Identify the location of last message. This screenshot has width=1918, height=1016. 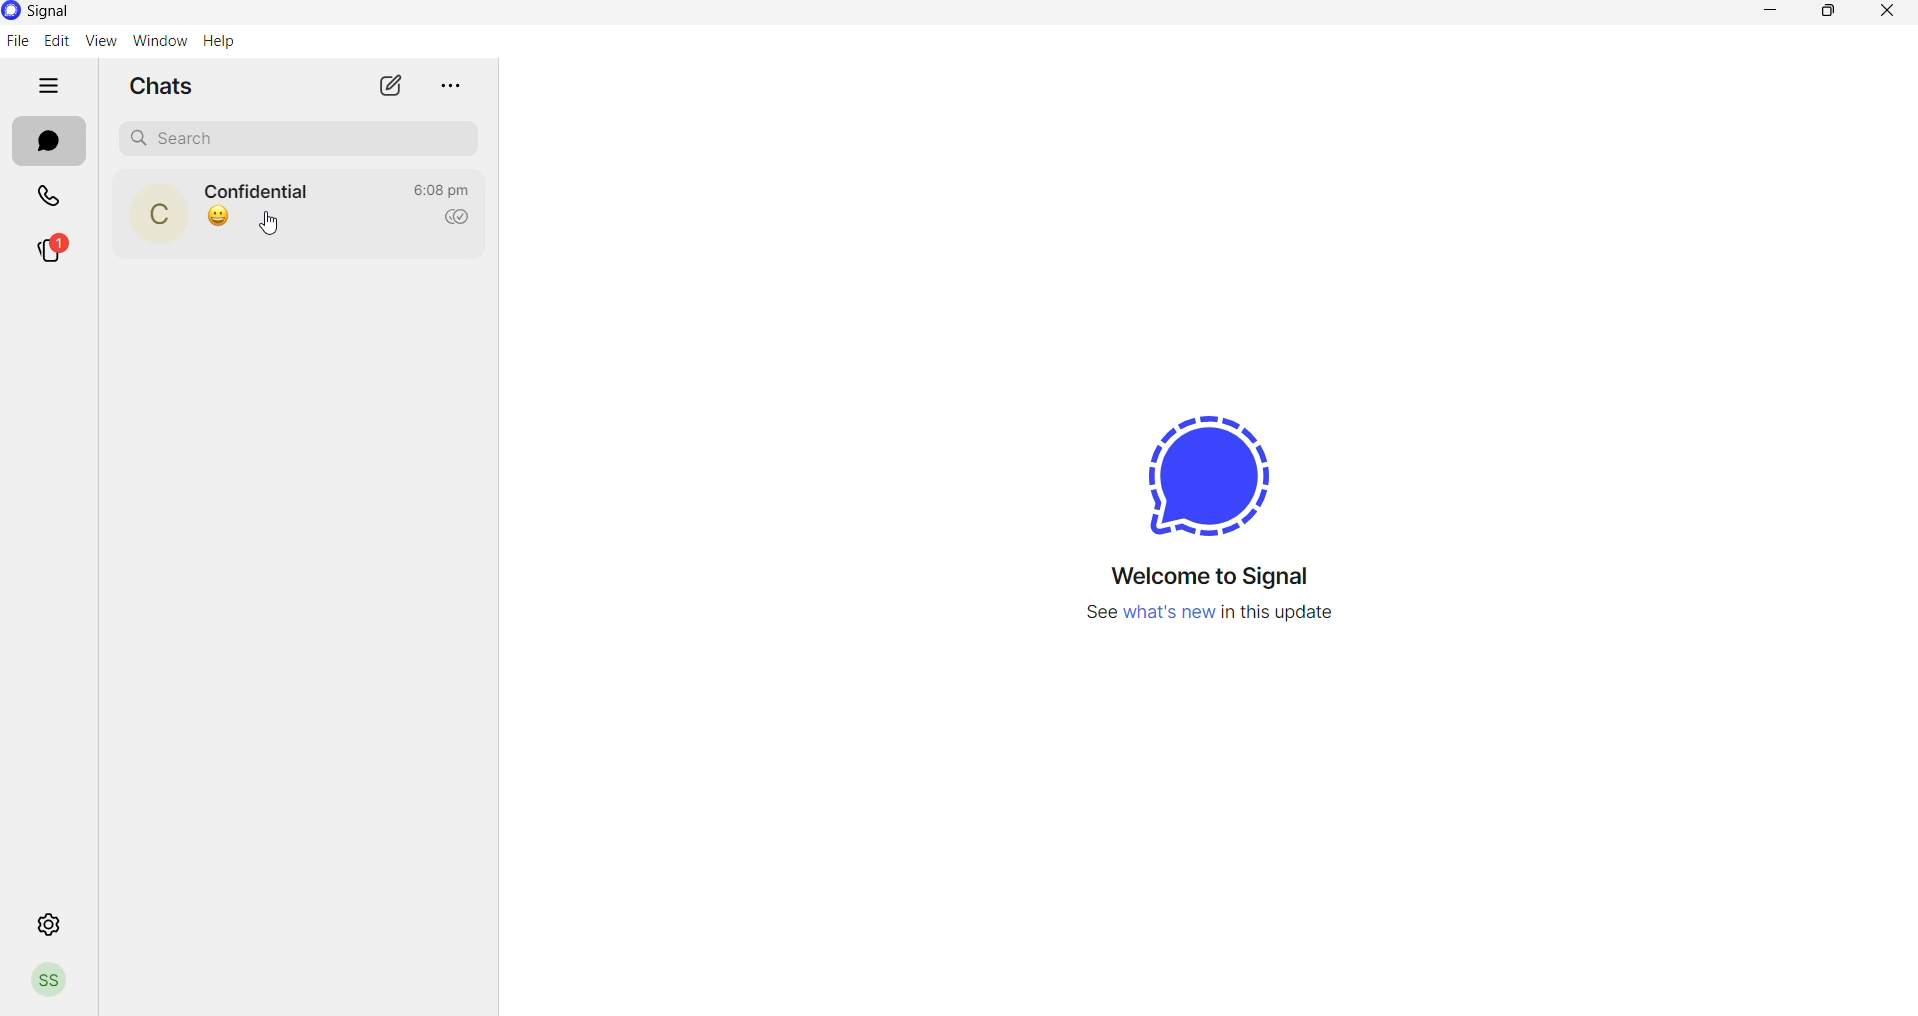
(219, 218).